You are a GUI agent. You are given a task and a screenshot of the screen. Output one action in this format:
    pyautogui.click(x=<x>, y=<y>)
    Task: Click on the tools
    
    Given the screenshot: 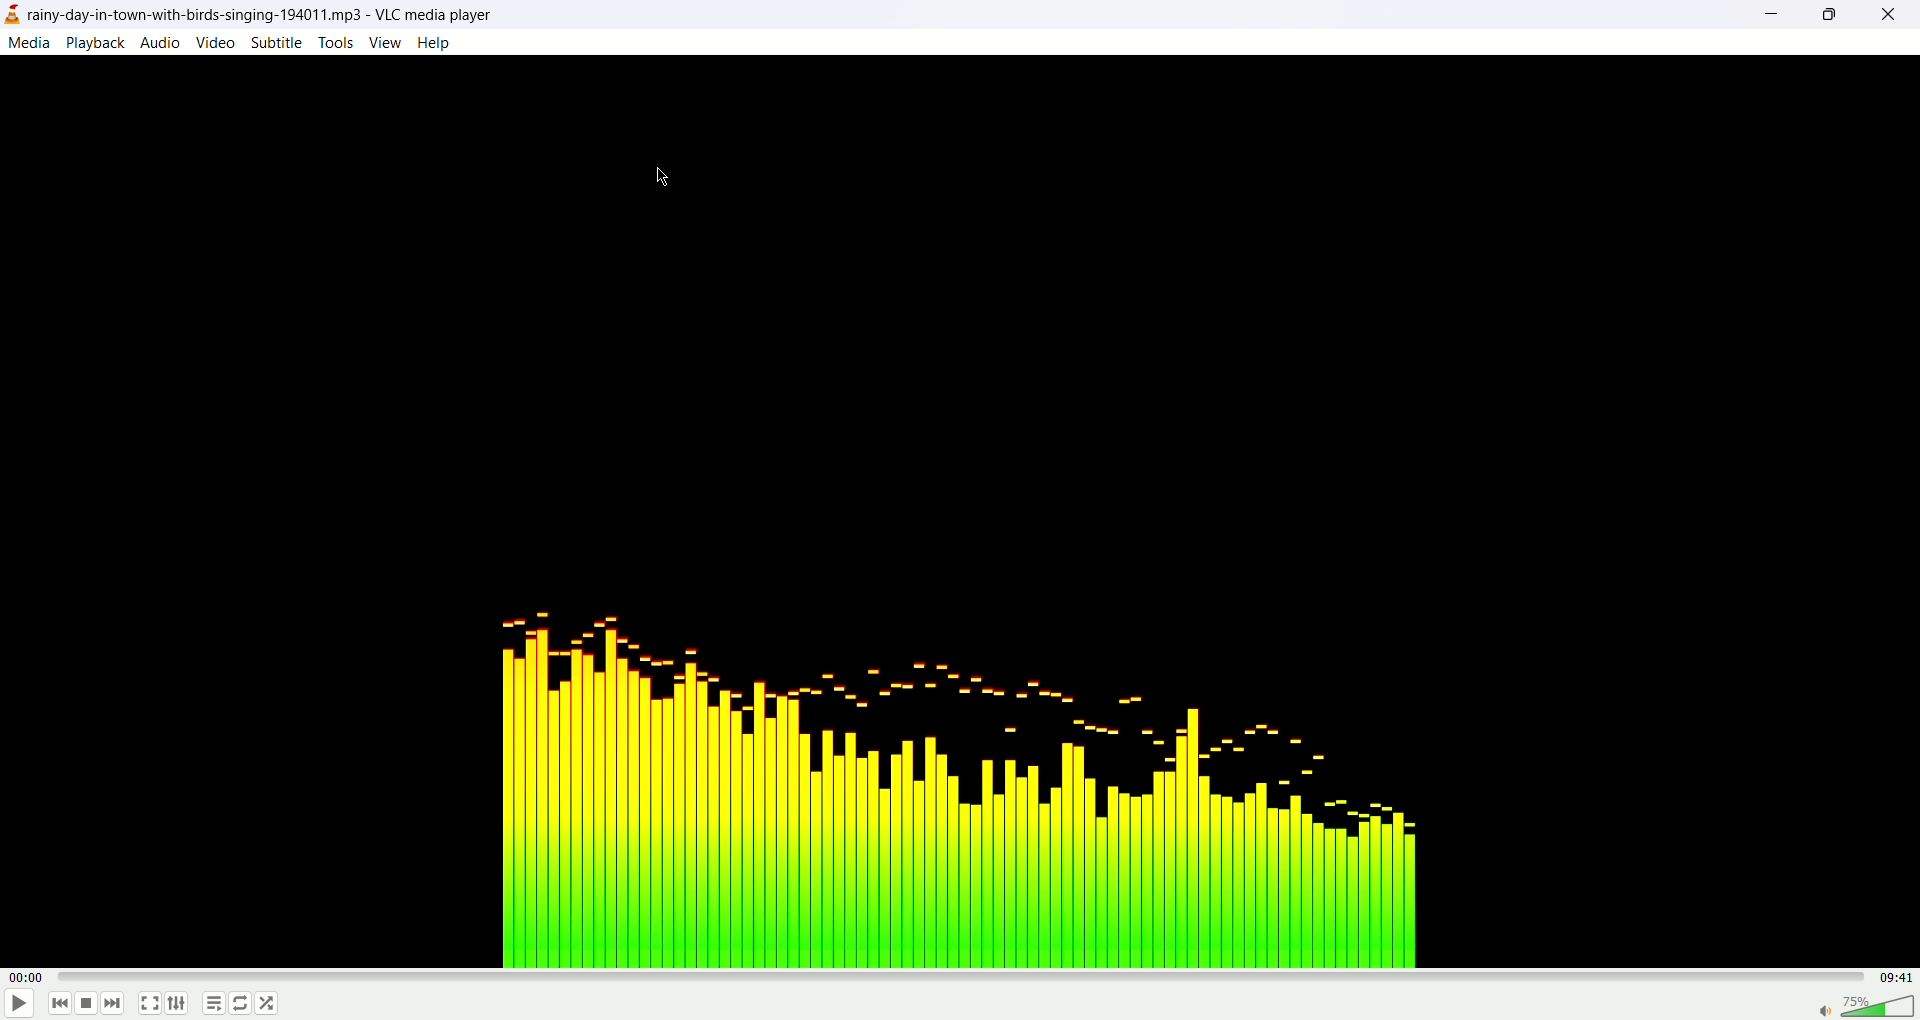 What is the action you would take?
    pyautogui.click(x=335, y=41)
    